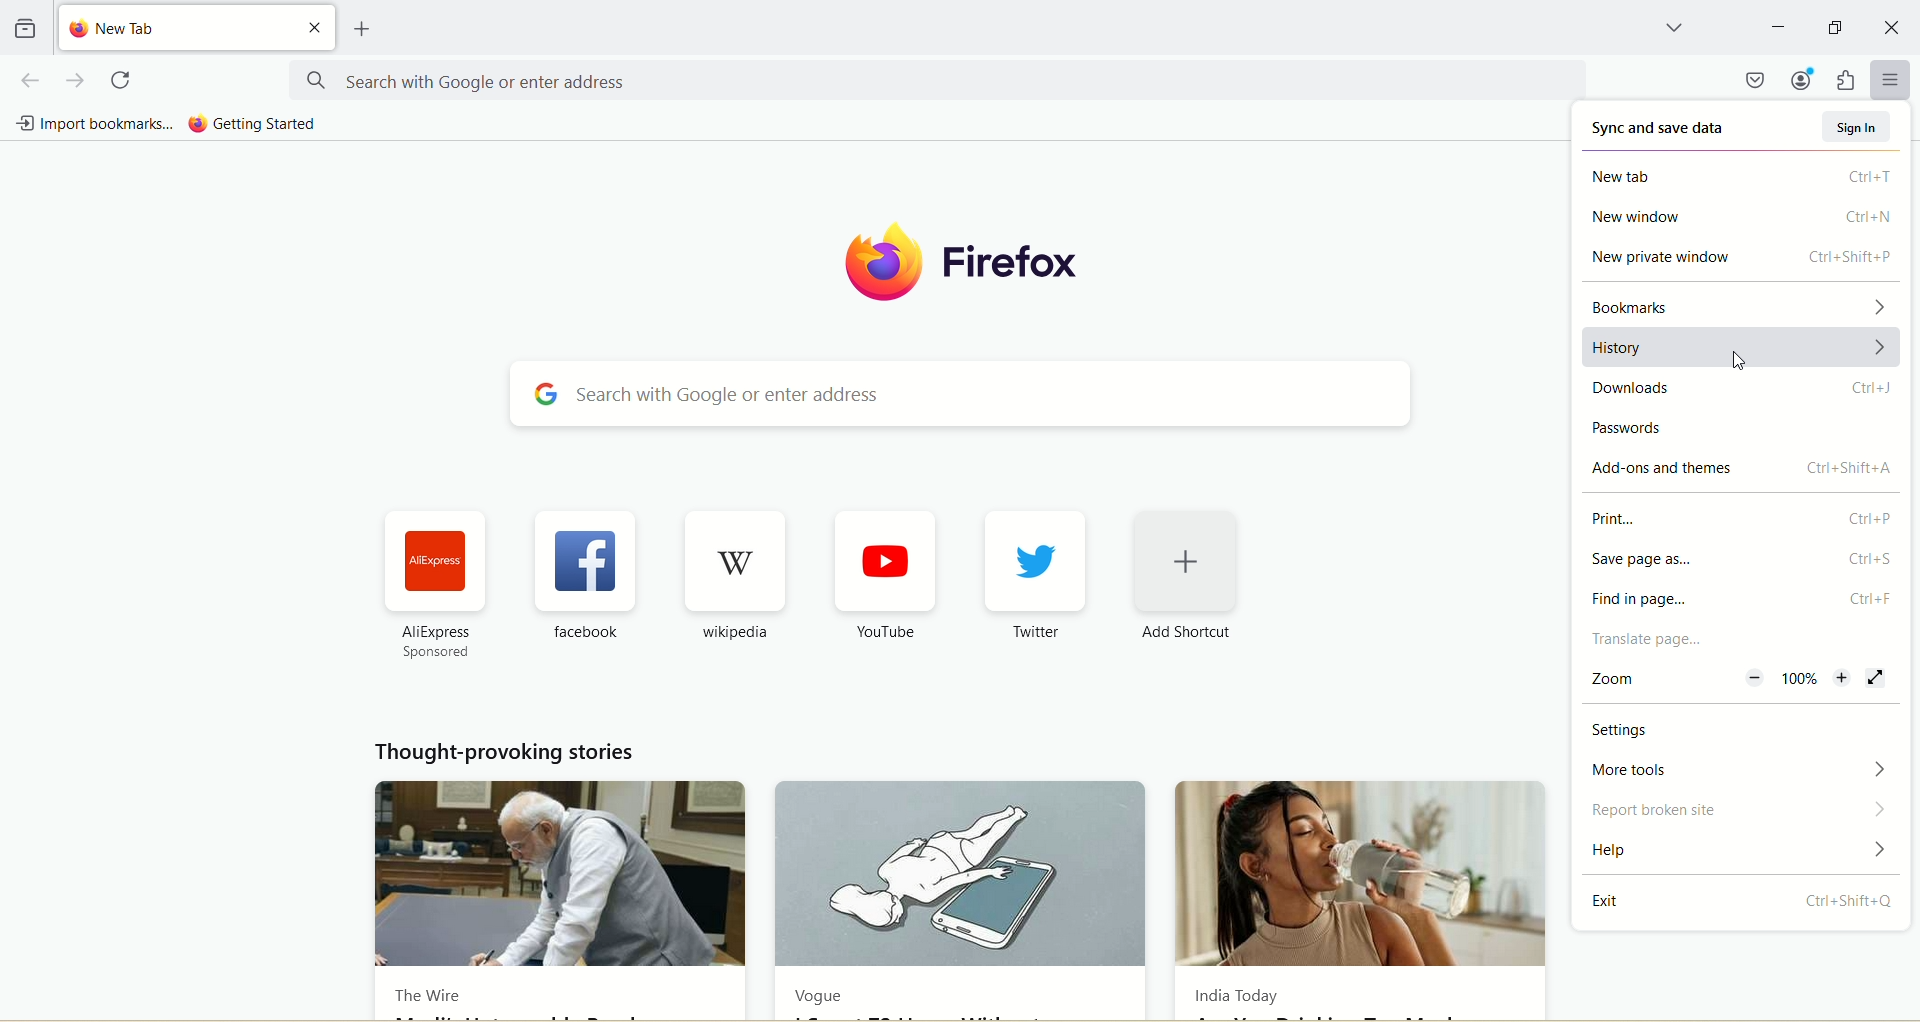 The width and height of the screenshot is (1920, 1022). What do you see at coordinates (580, 634) in the screenshot?
I see `facebook` at bounding box center [580, 634].